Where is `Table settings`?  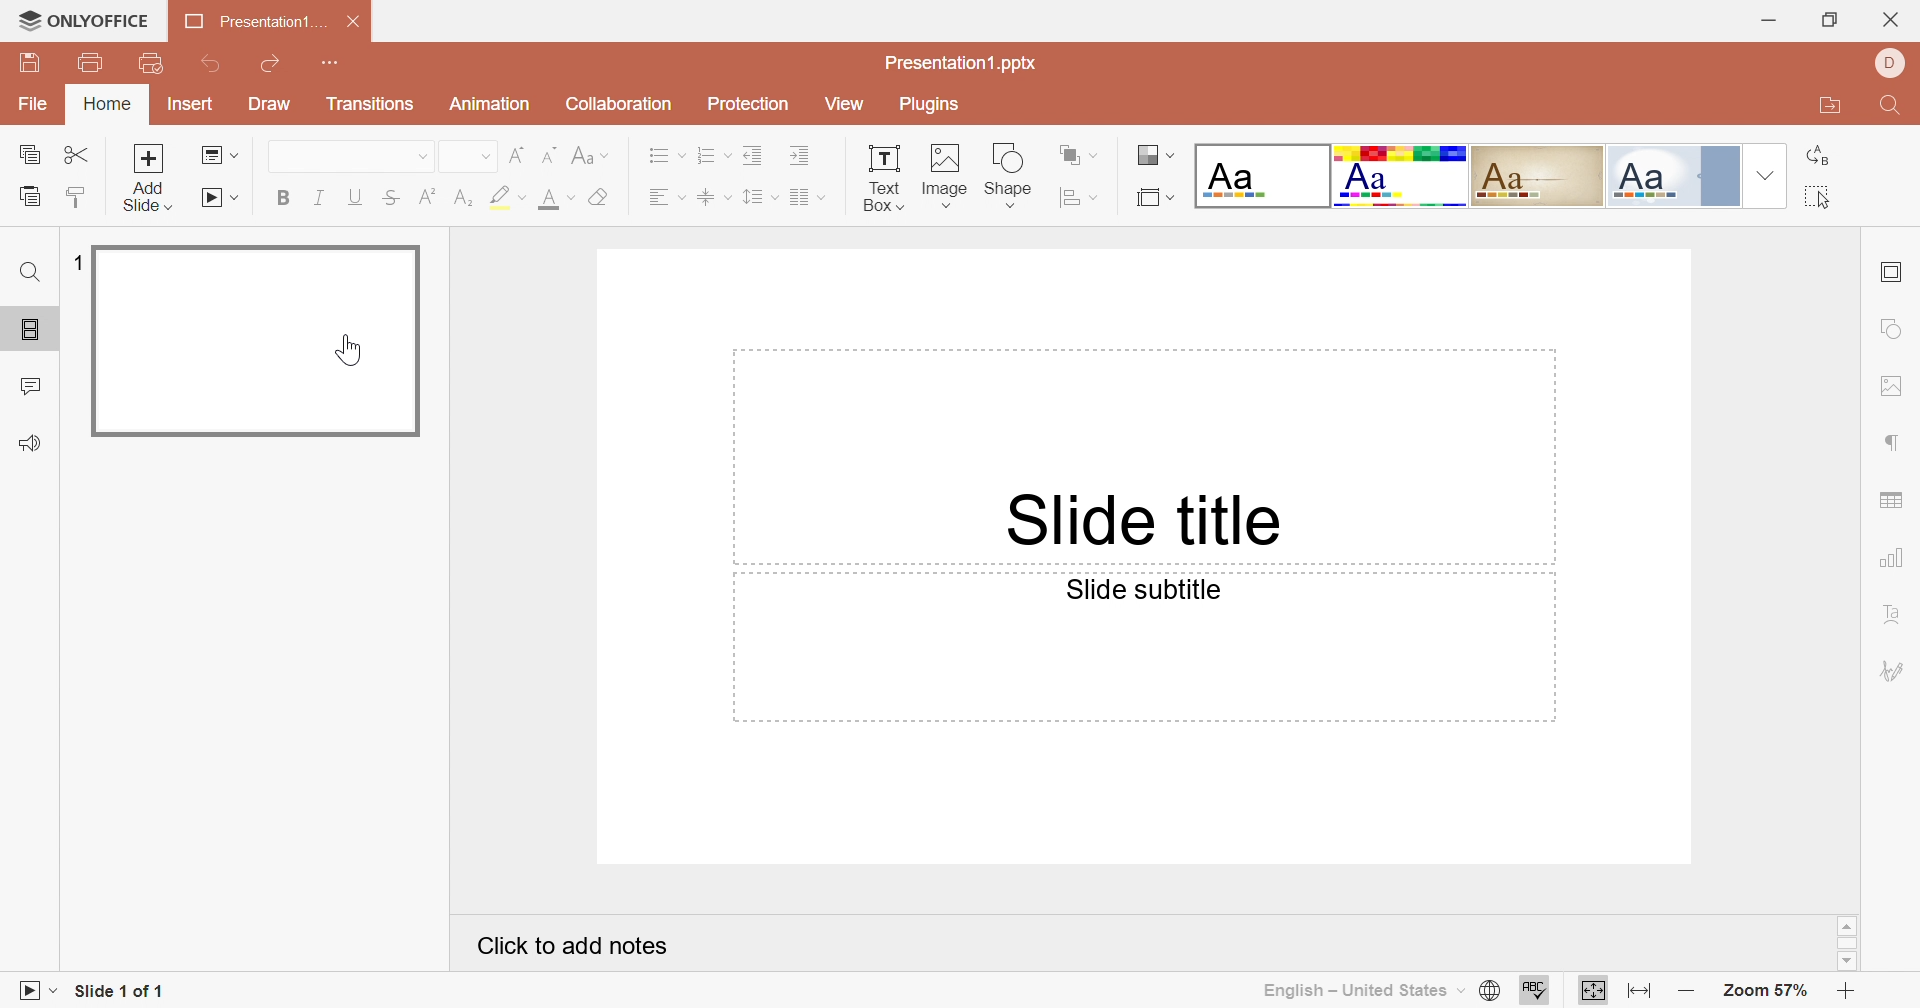
Table settings is located at coordinates (1896, 501).